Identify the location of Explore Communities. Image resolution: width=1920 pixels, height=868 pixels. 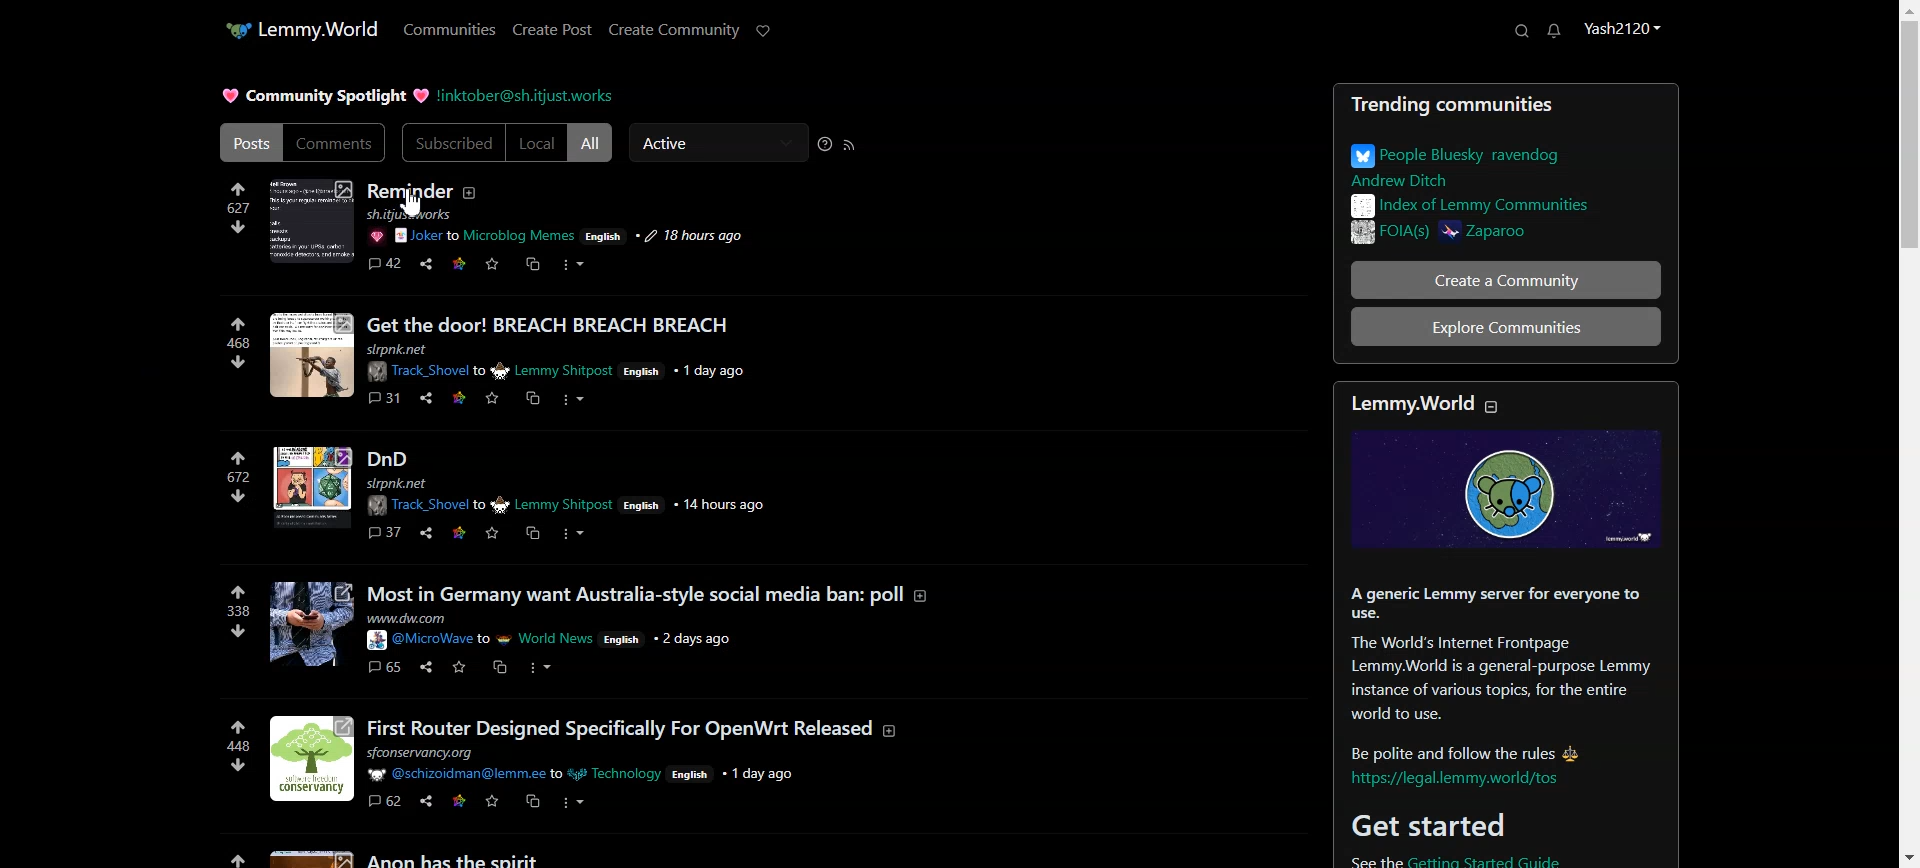
(1507, 326).